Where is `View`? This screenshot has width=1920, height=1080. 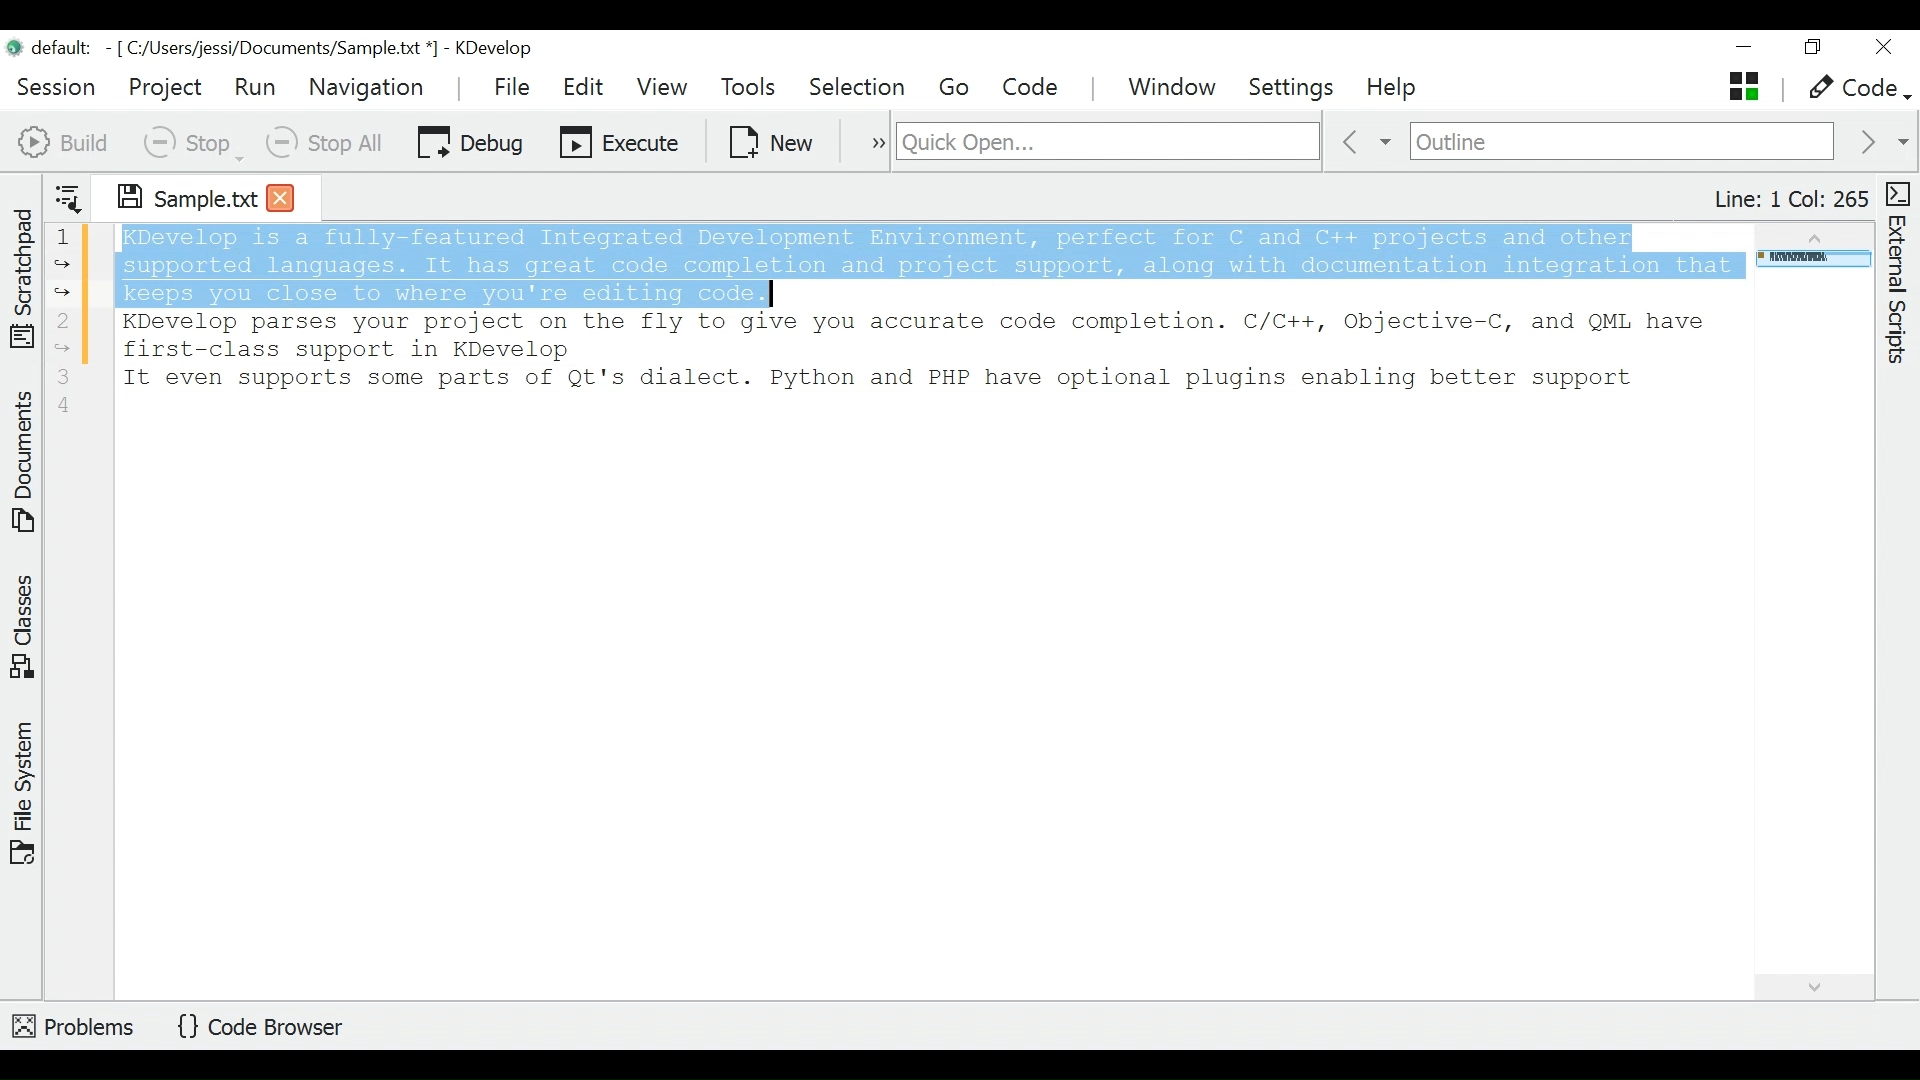 View is located at coordinates (662, 87).